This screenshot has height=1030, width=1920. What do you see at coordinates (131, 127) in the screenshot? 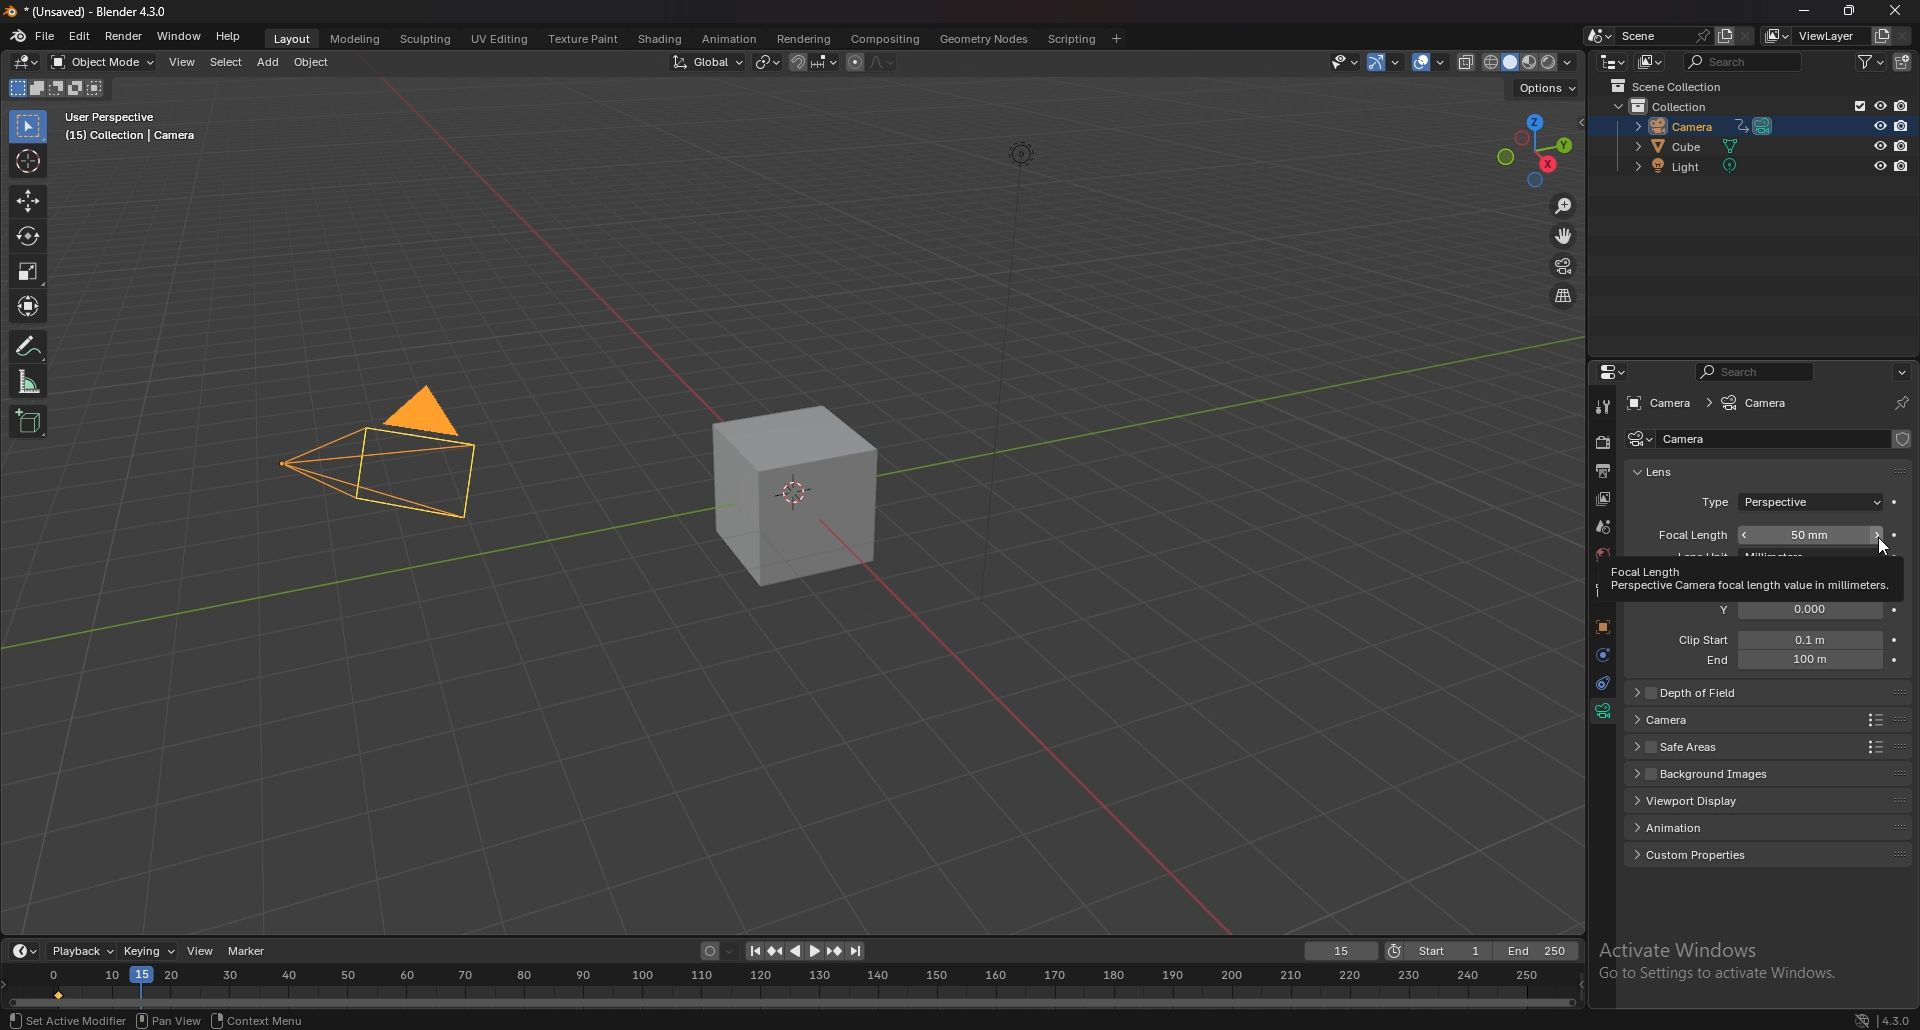
I see `info` at bounding box center [131, 127].